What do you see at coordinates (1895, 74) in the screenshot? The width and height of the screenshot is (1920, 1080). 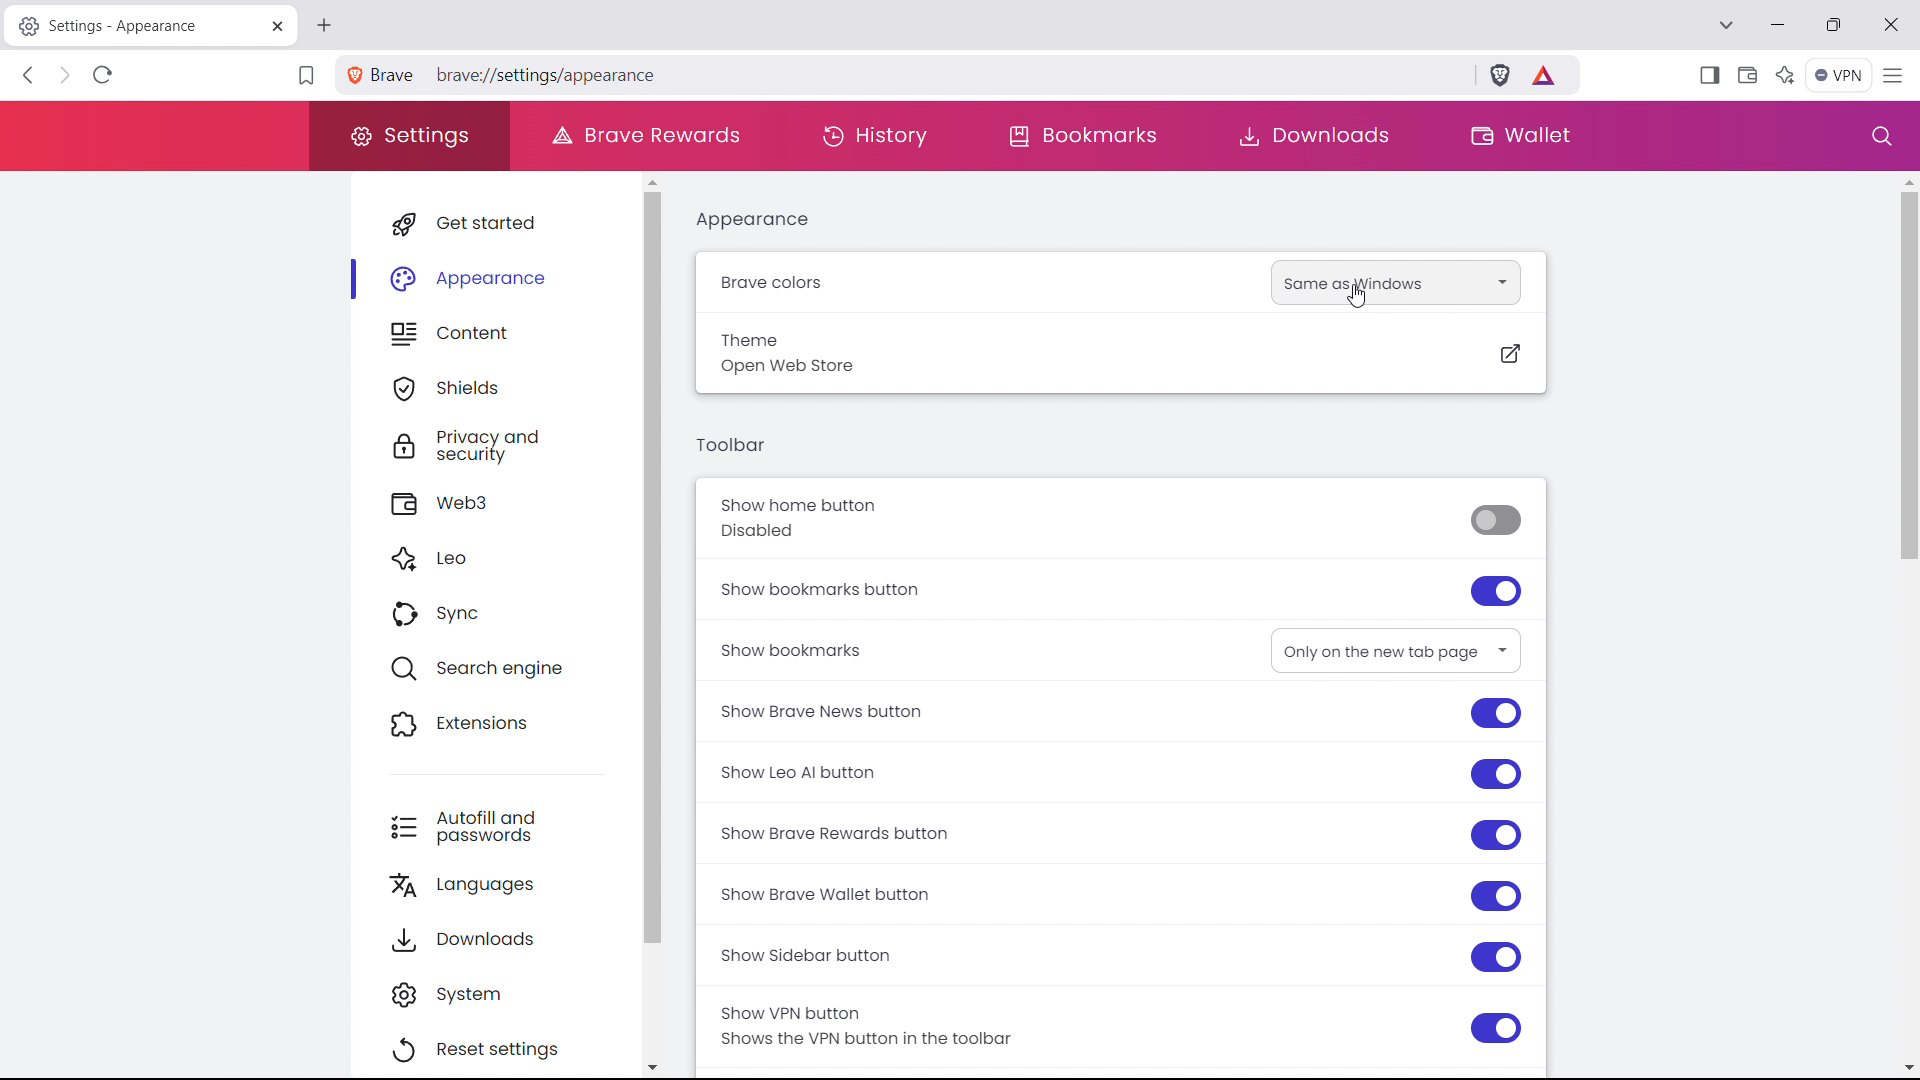 I see ` customize and control` at bounding box center [1895, 74].